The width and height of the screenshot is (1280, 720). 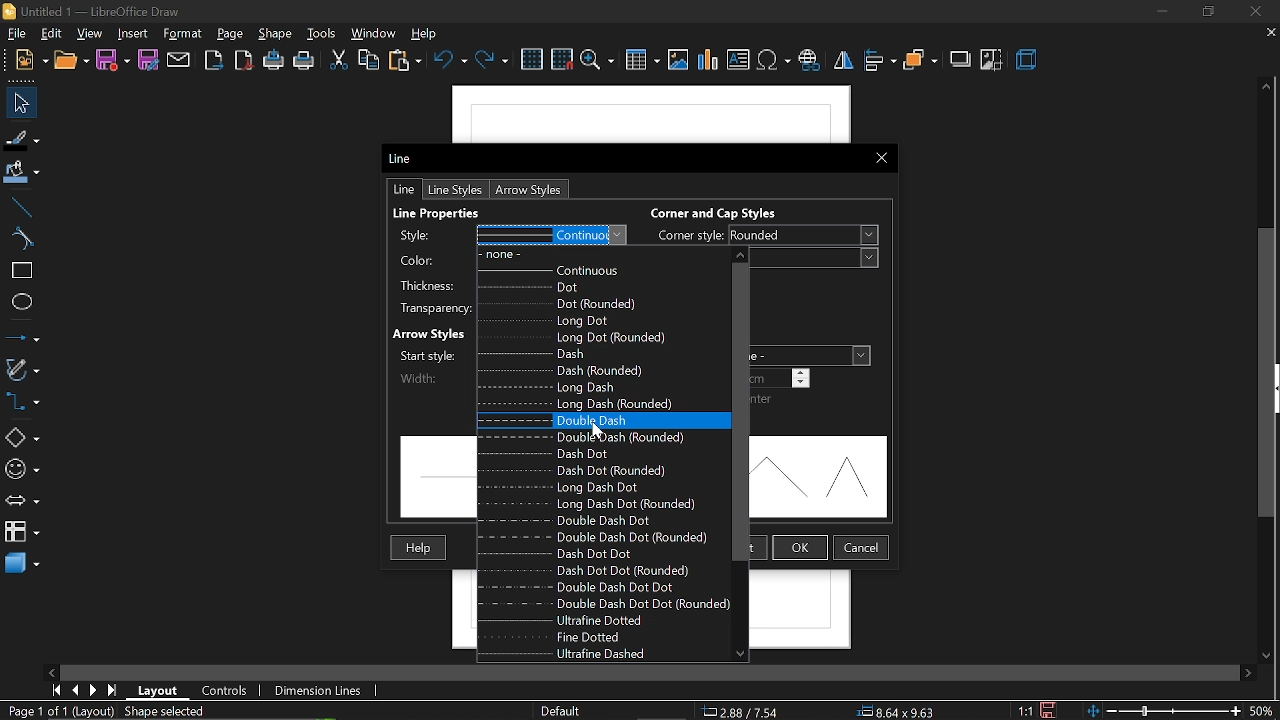 What do you see at coordinates (903, 713) in the screenshot?
I see `8.64x9.63` at bounding box center [903, 713].